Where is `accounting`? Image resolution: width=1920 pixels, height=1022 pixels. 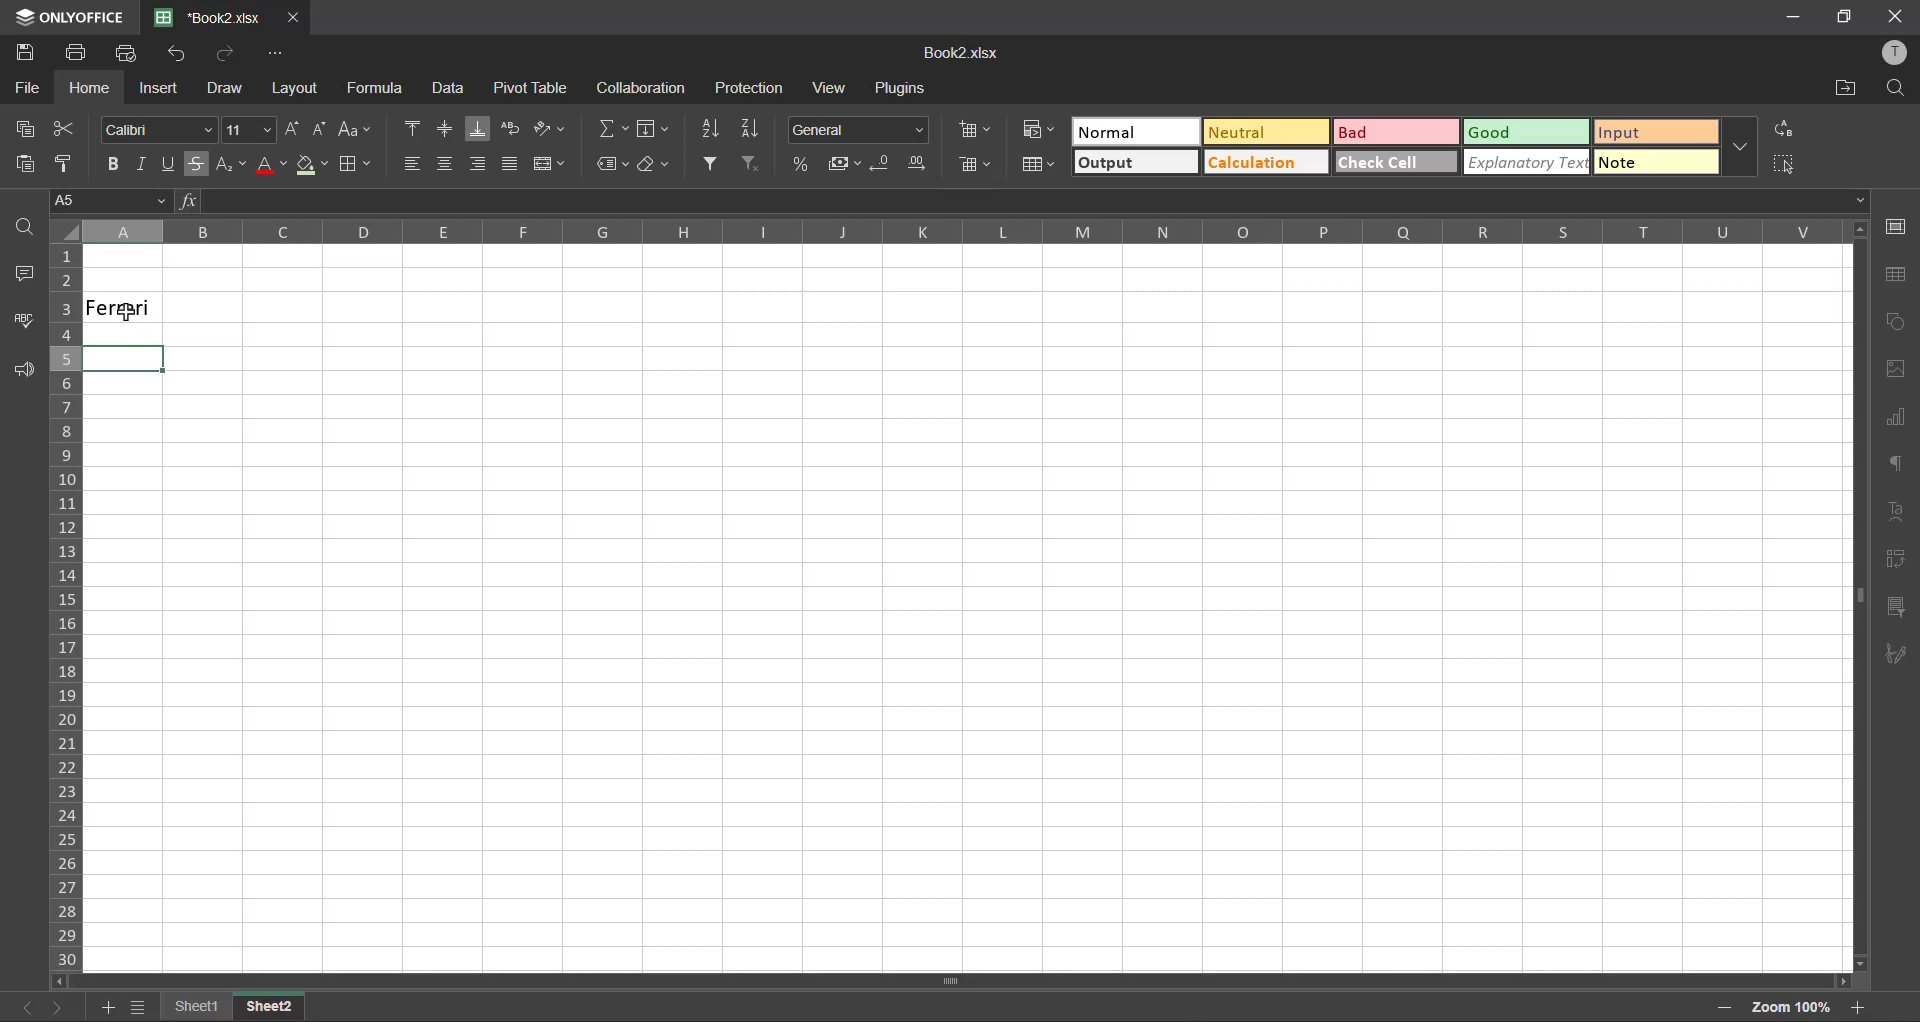
accounting is located at coordinates (843, 161).